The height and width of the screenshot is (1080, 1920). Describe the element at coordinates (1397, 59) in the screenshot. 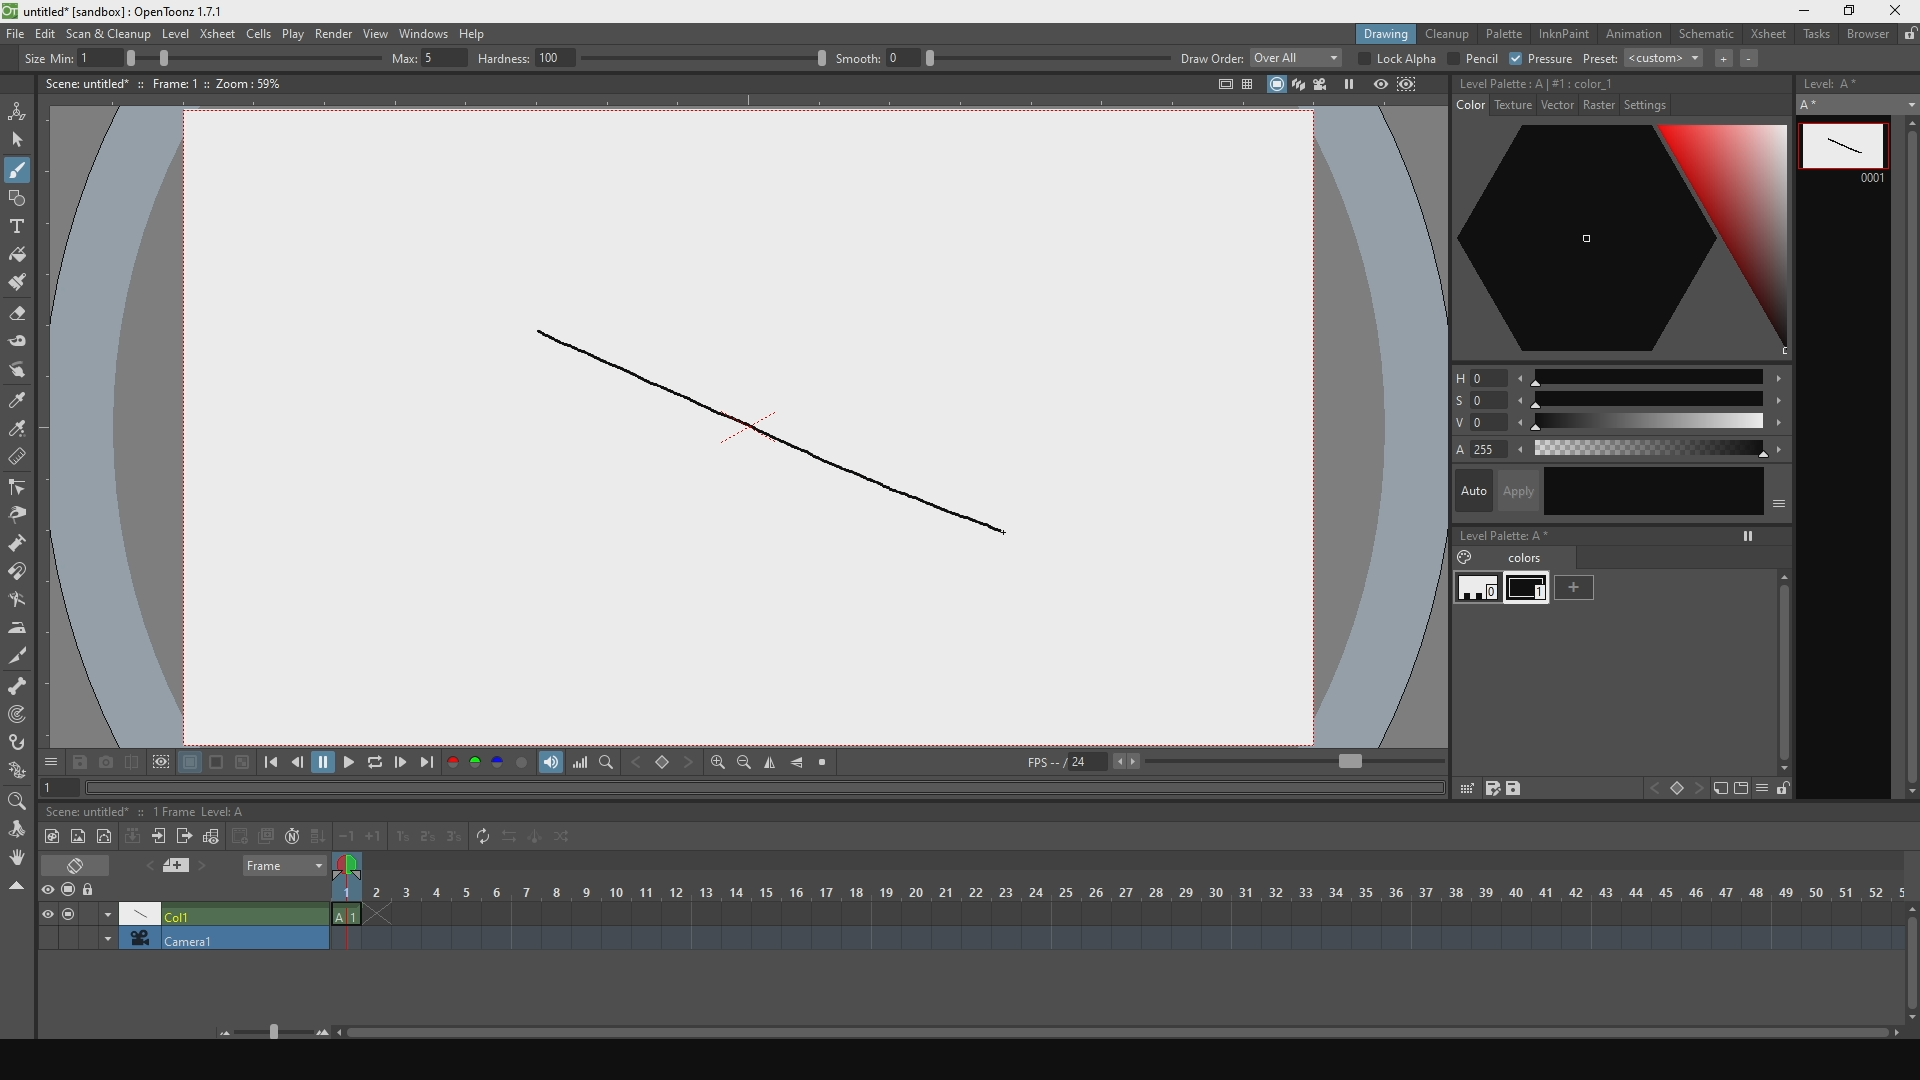

I see `lock alpha` at that location.